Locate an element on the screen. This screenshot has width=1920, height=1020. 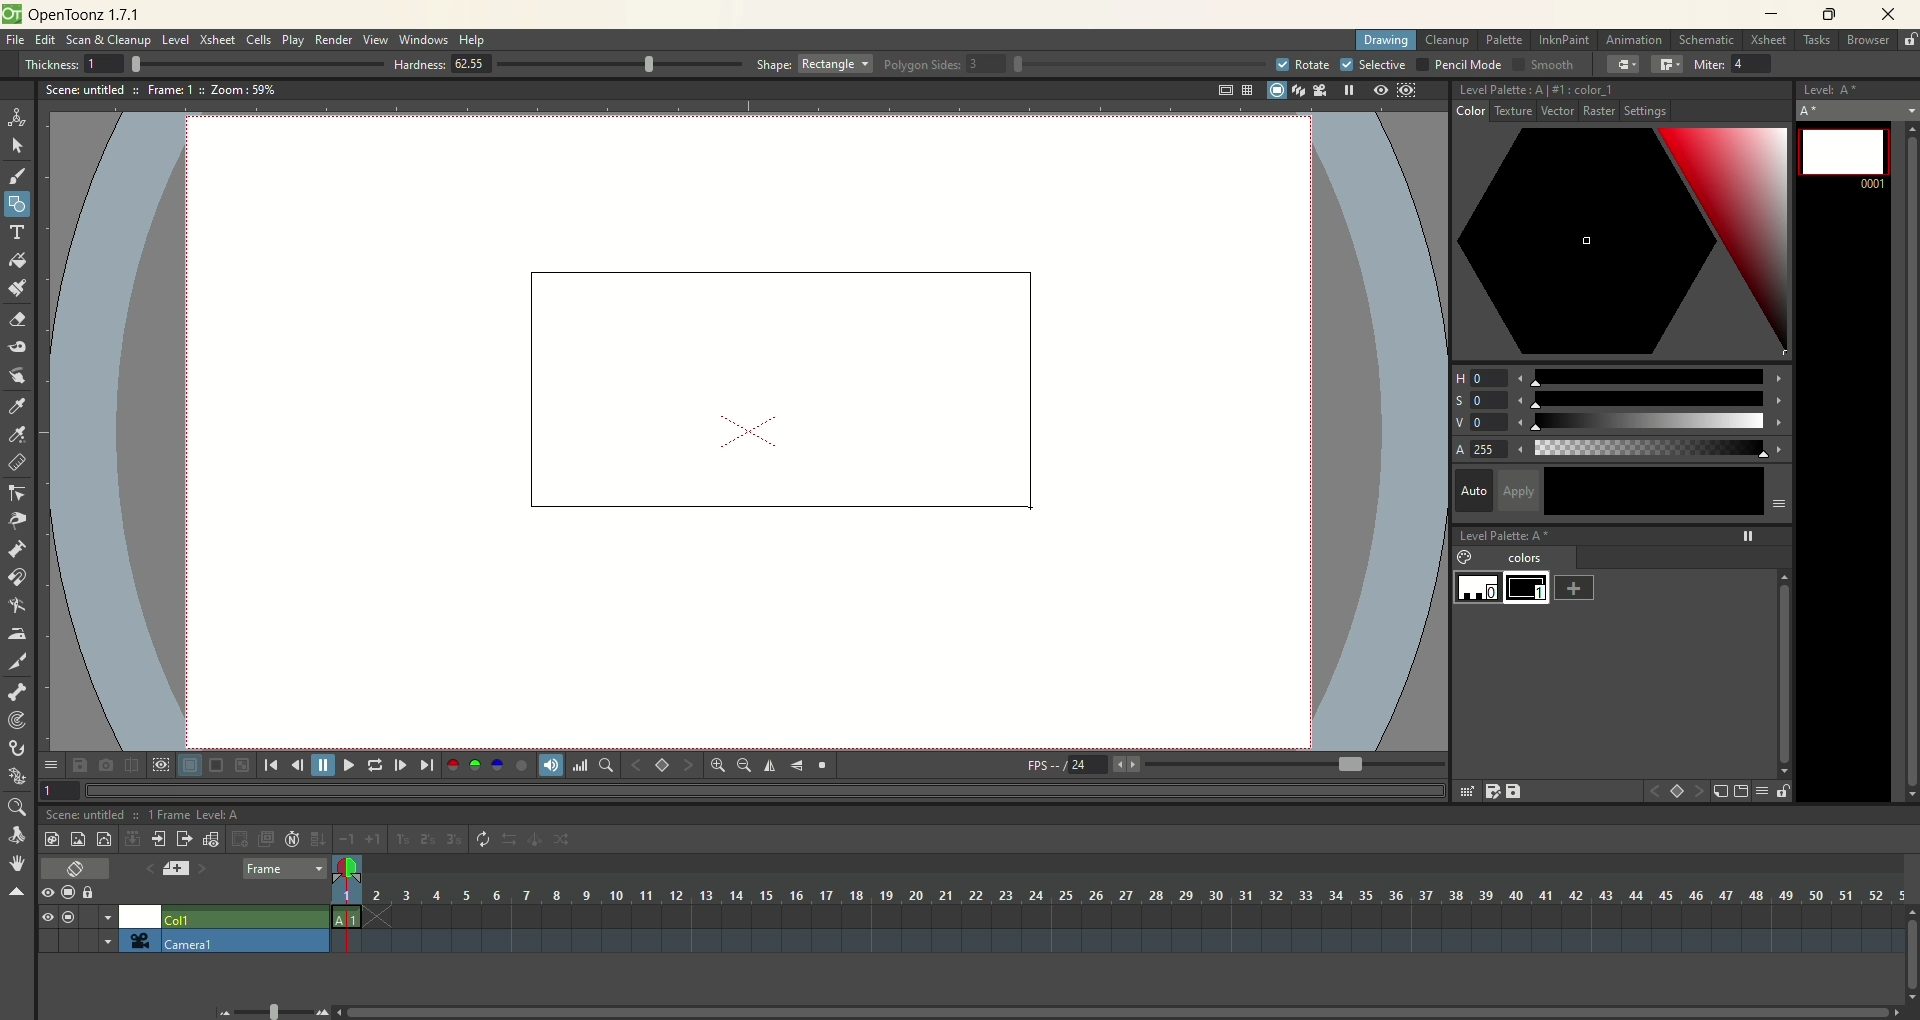
alpha channel is located at coordinates (521, 764).